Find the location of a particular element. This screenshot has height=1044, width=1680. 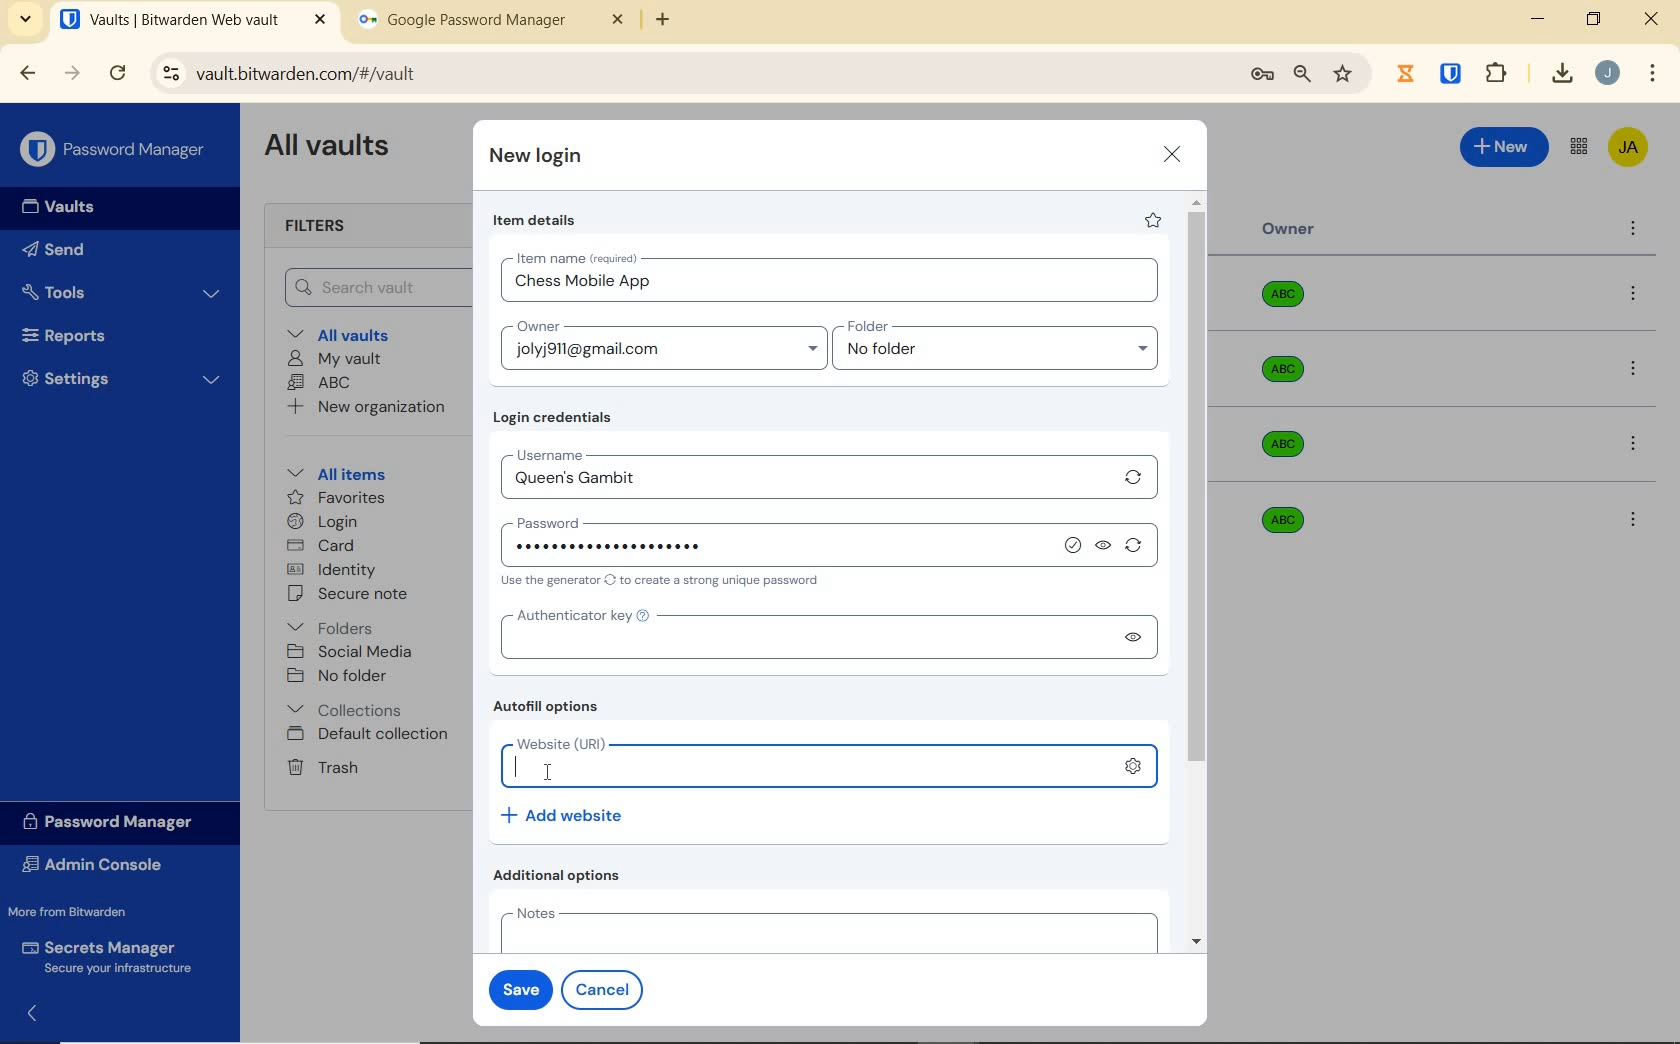

Settings is located at coordinates (122, 376).